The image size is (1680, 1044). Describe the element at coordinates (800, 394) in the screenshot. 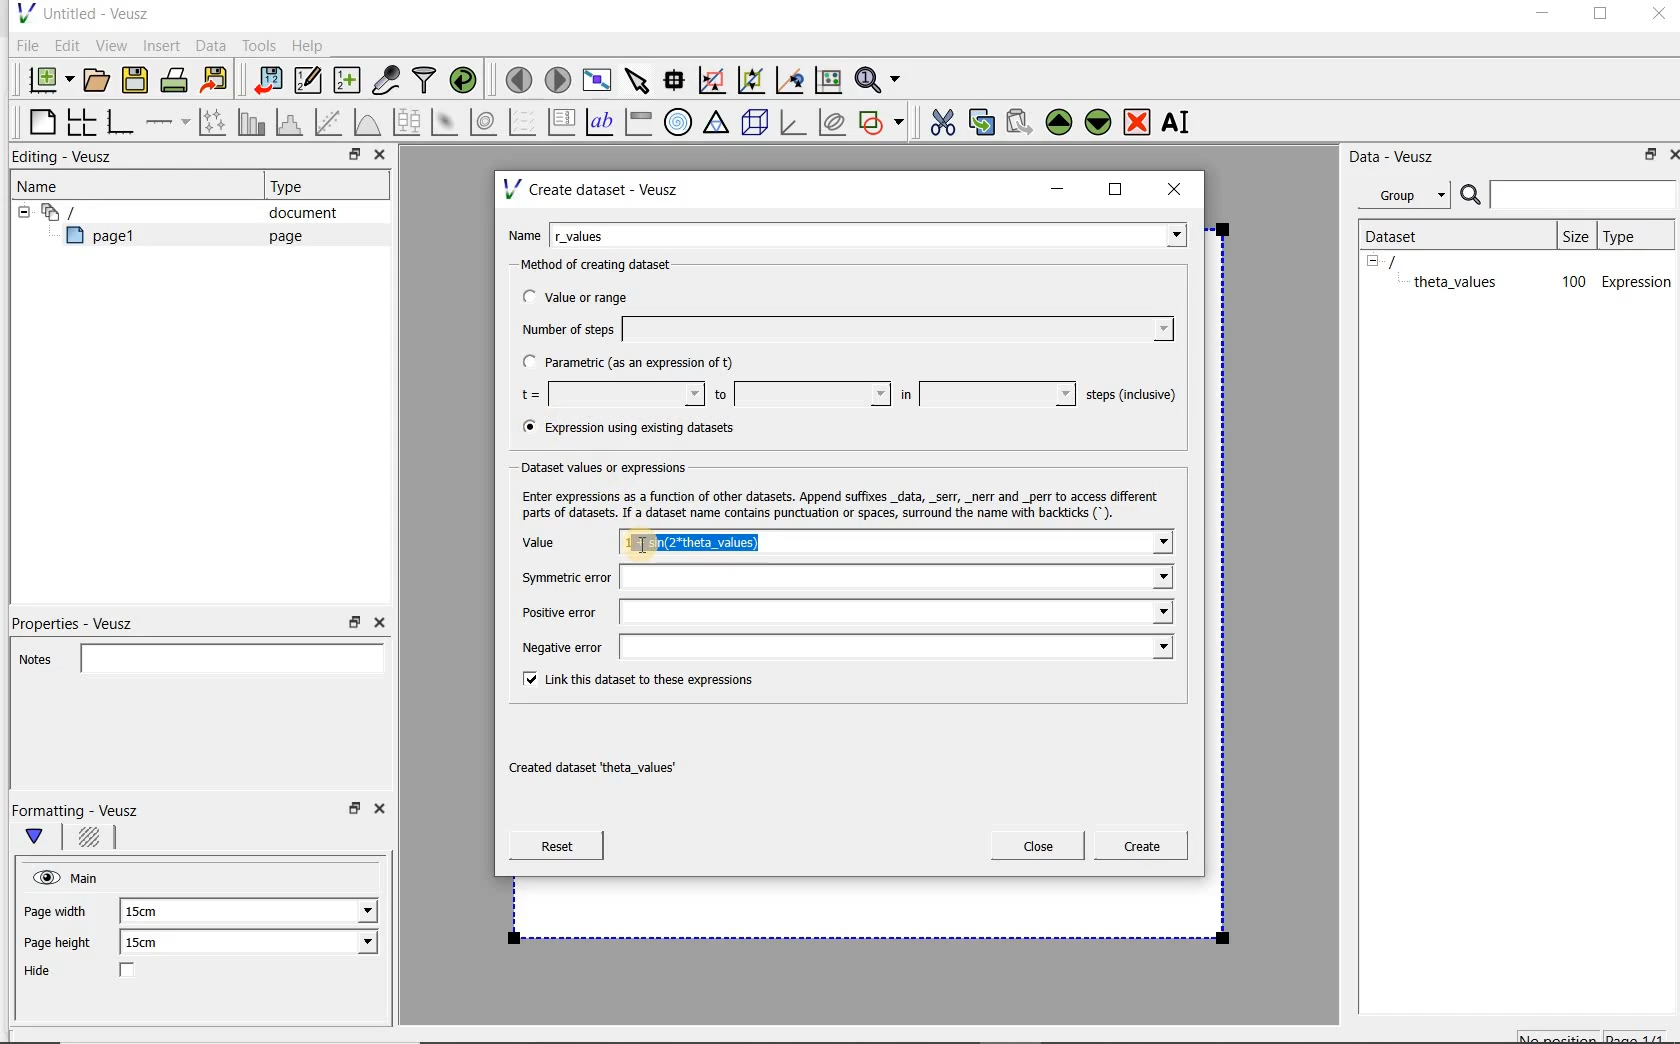

I see `to` at that location.